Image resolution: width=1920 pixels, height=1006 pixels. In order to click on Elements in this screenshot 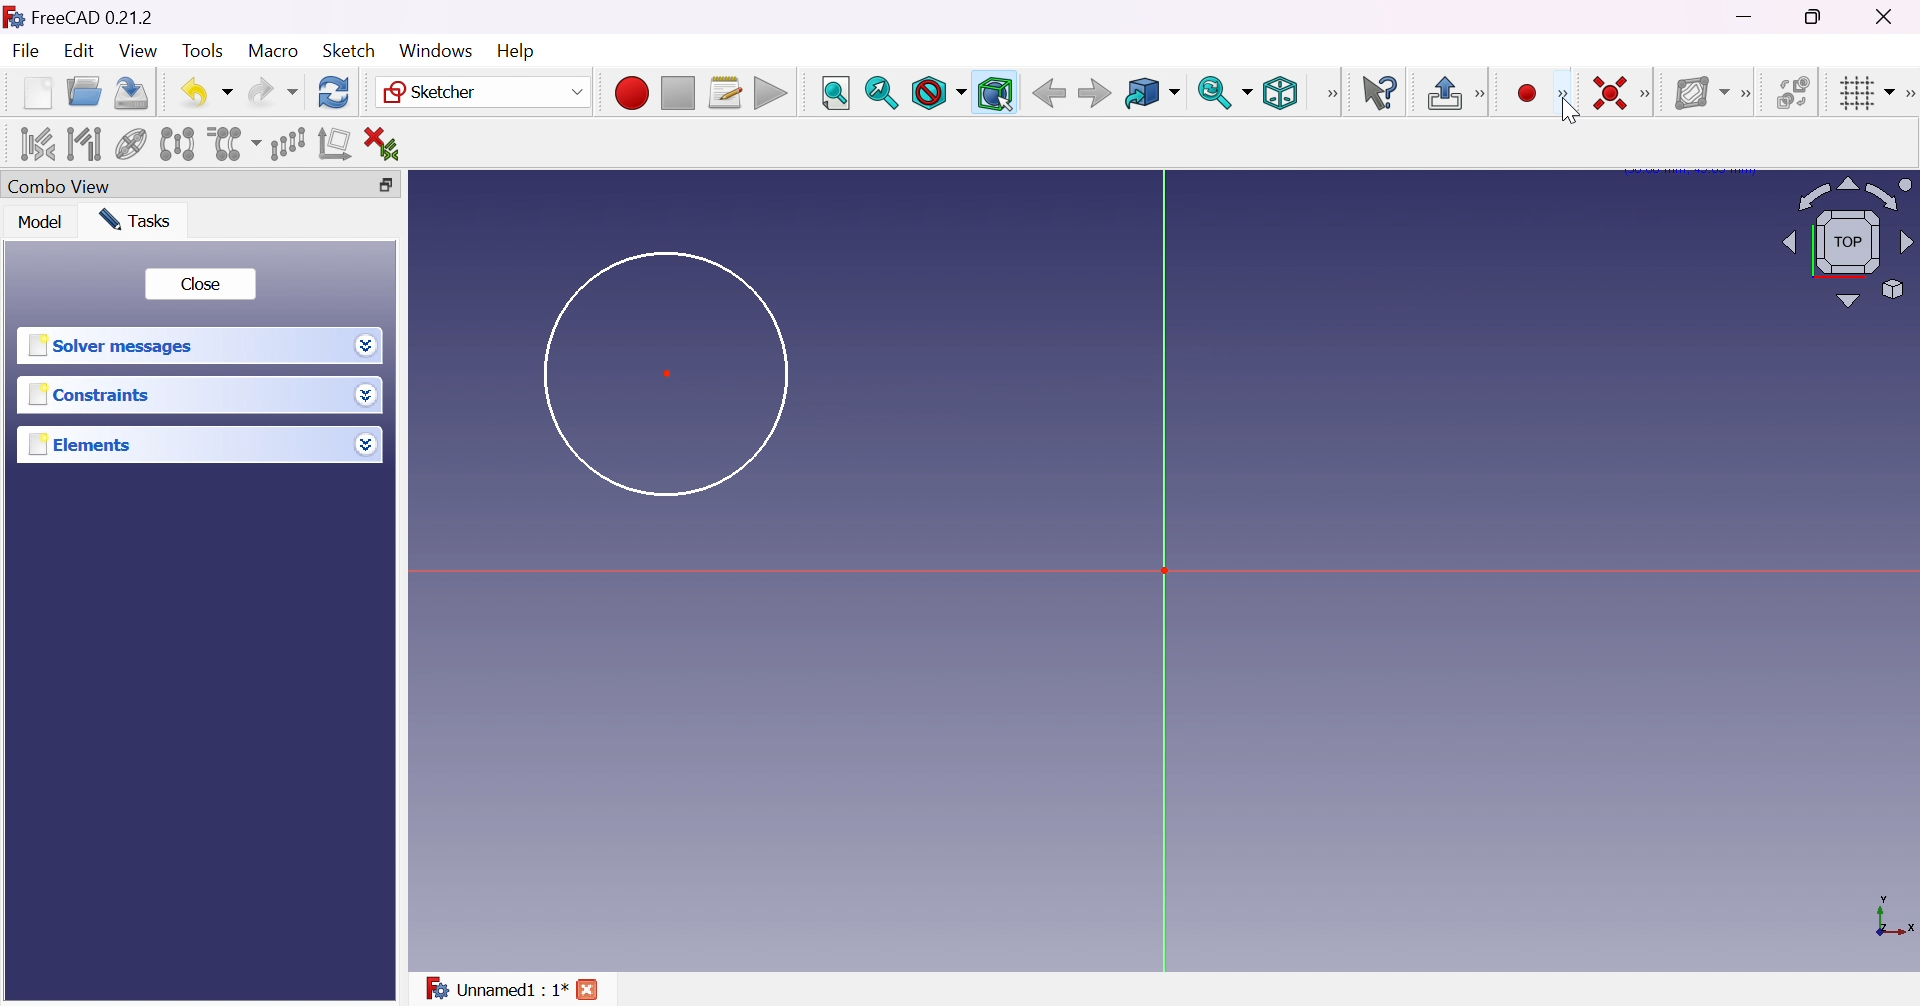, I will do `click(82, 445)`.